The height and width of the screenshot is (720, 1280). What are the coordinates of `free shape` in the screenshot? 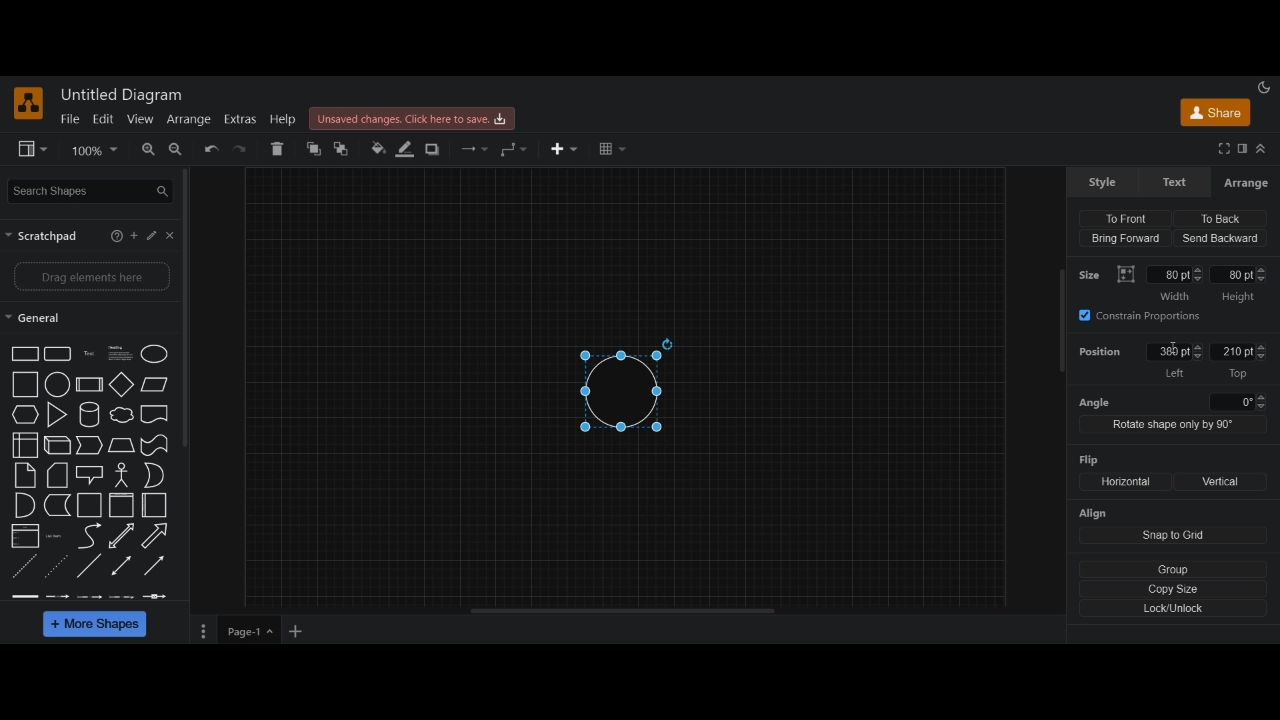 It's located at (154, 446).